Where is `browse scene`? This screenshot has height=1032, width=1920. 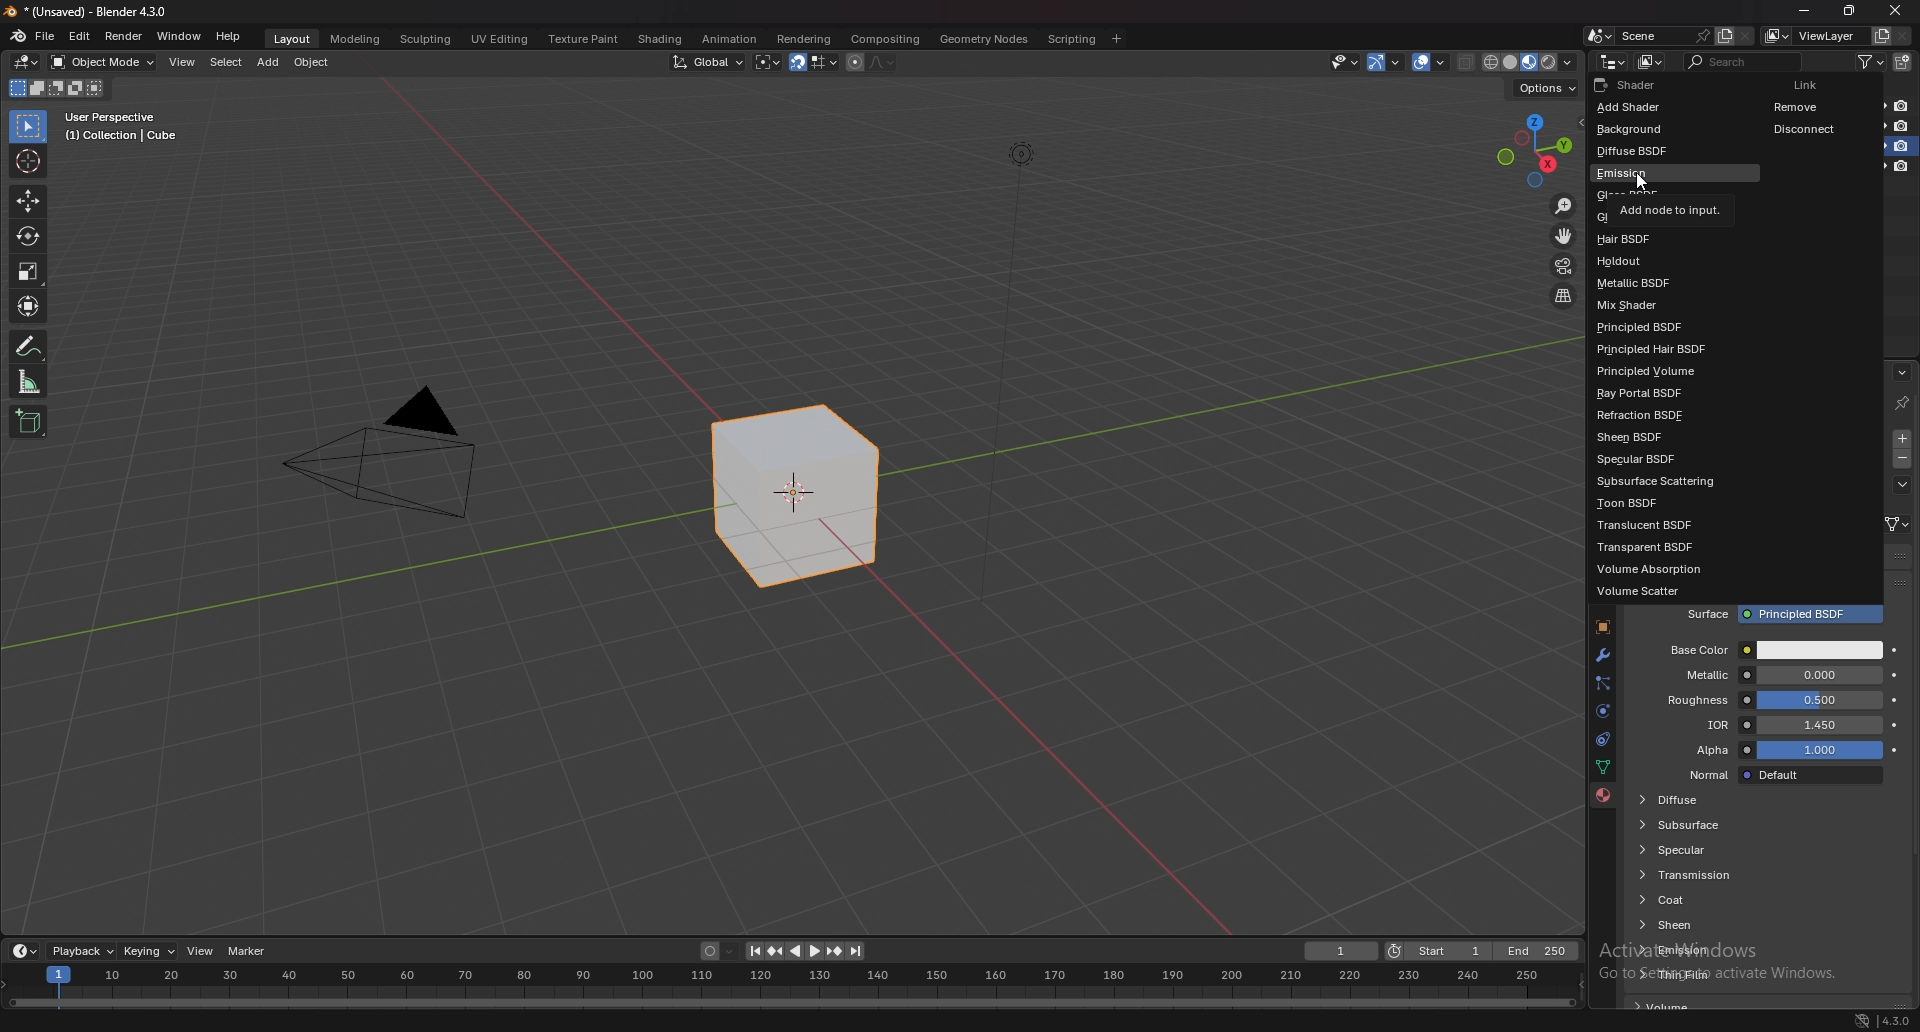 browse scene is located at coordinates (1600, 35).